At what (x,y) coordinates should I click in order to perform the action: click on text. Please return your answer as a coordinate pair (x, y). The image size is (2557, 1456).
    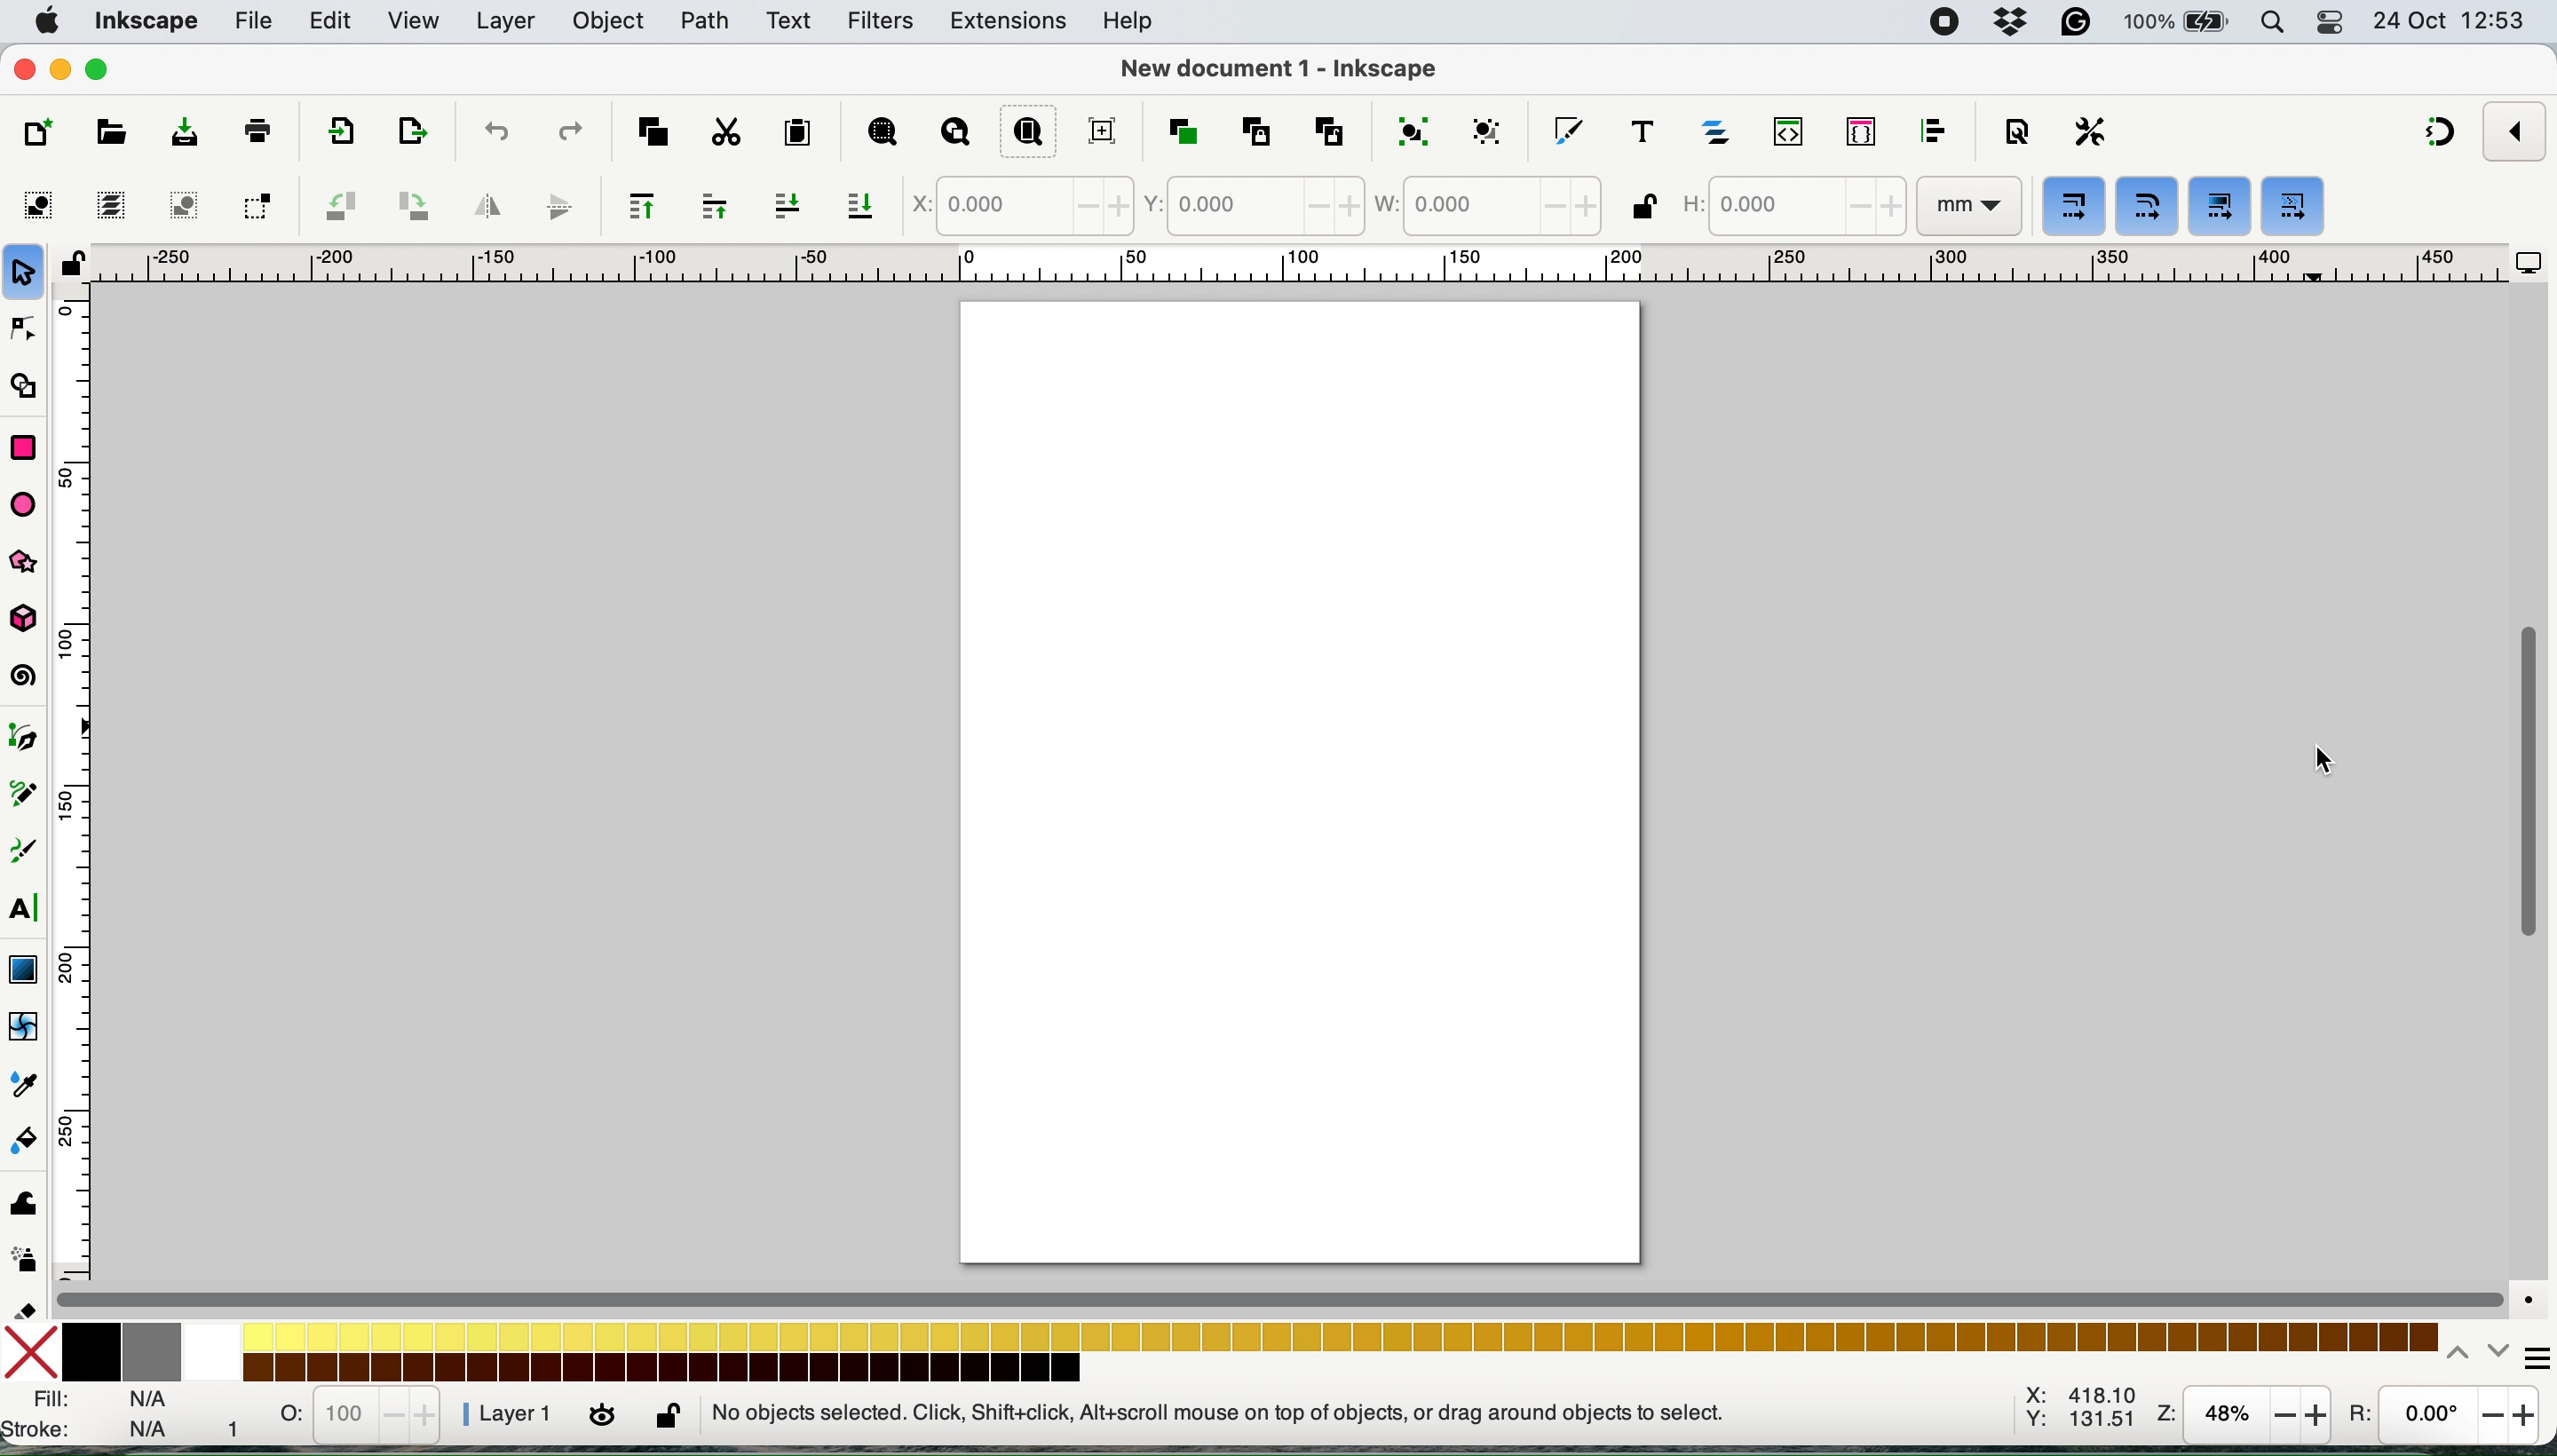
    Looking at the image, I should click on (785, 22).